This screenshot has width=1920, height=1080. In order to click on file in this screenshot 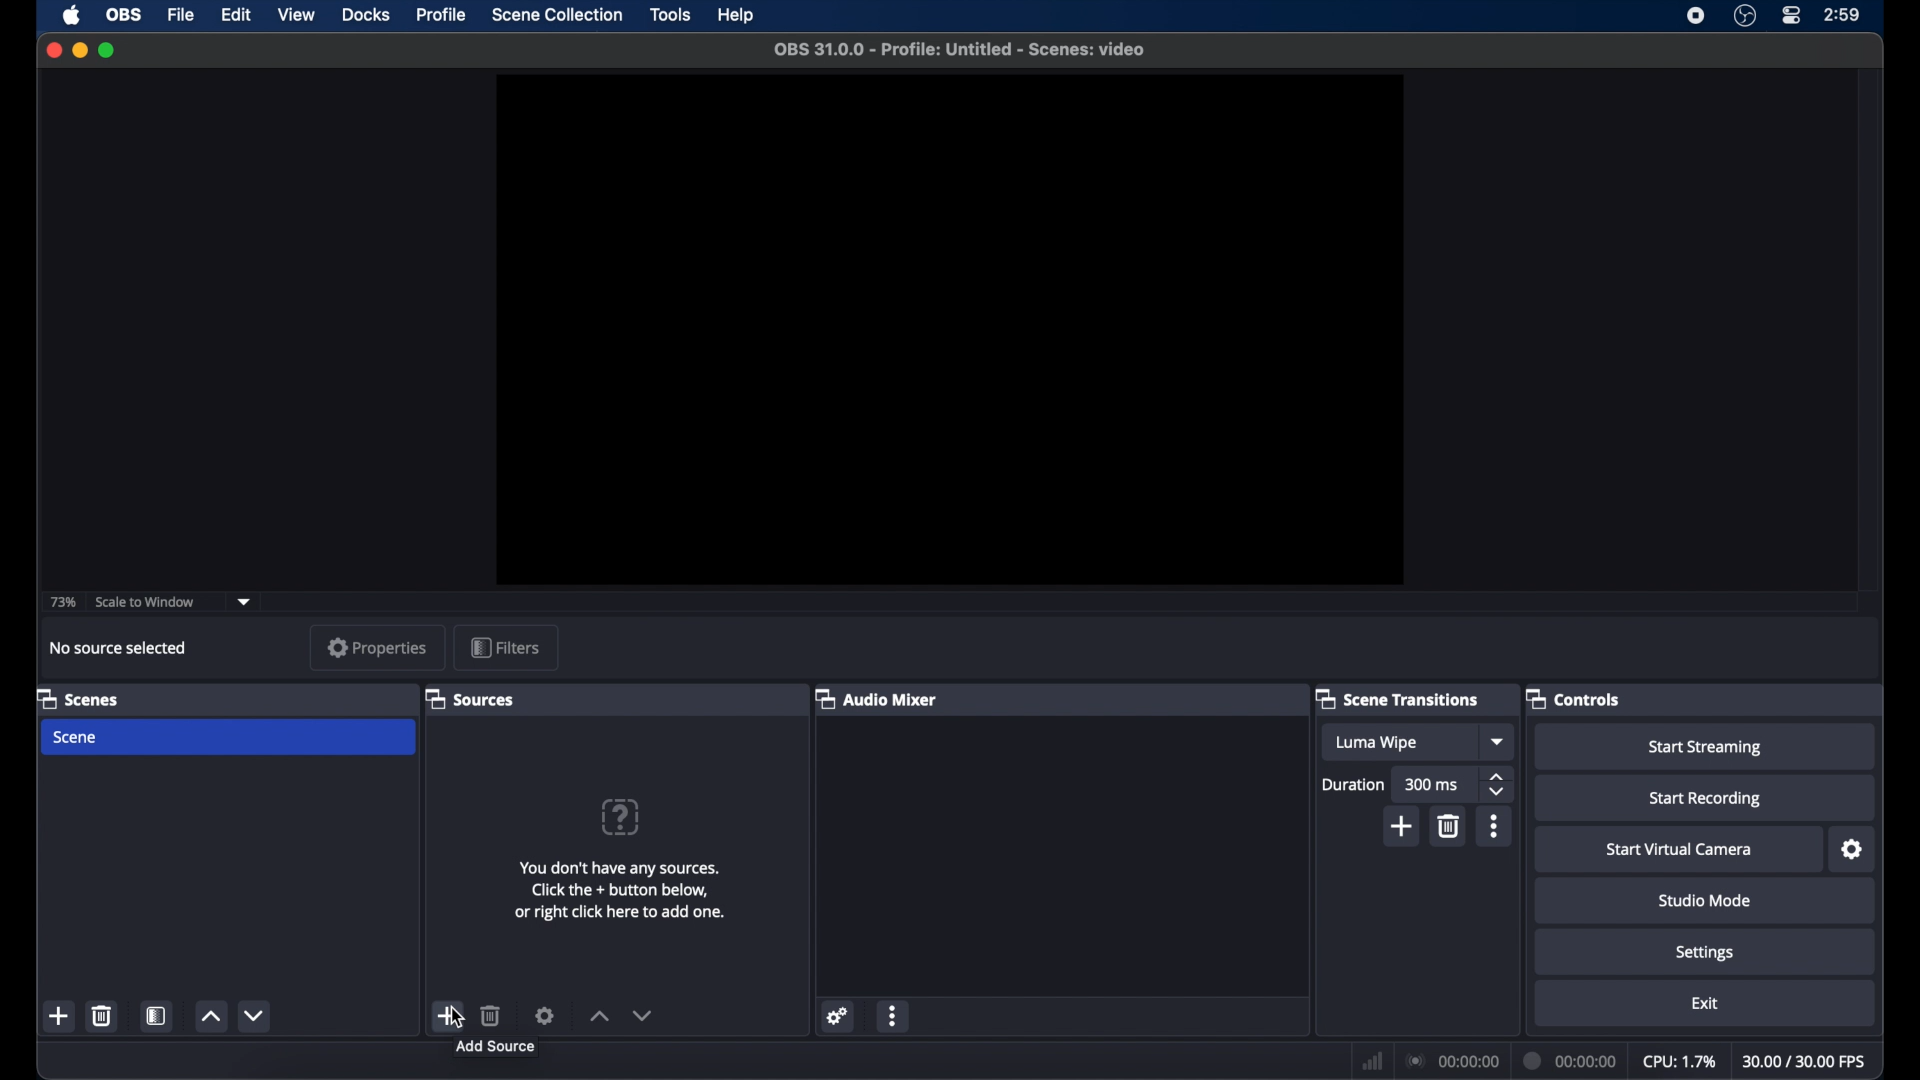, I will do `click(182, 16)`.